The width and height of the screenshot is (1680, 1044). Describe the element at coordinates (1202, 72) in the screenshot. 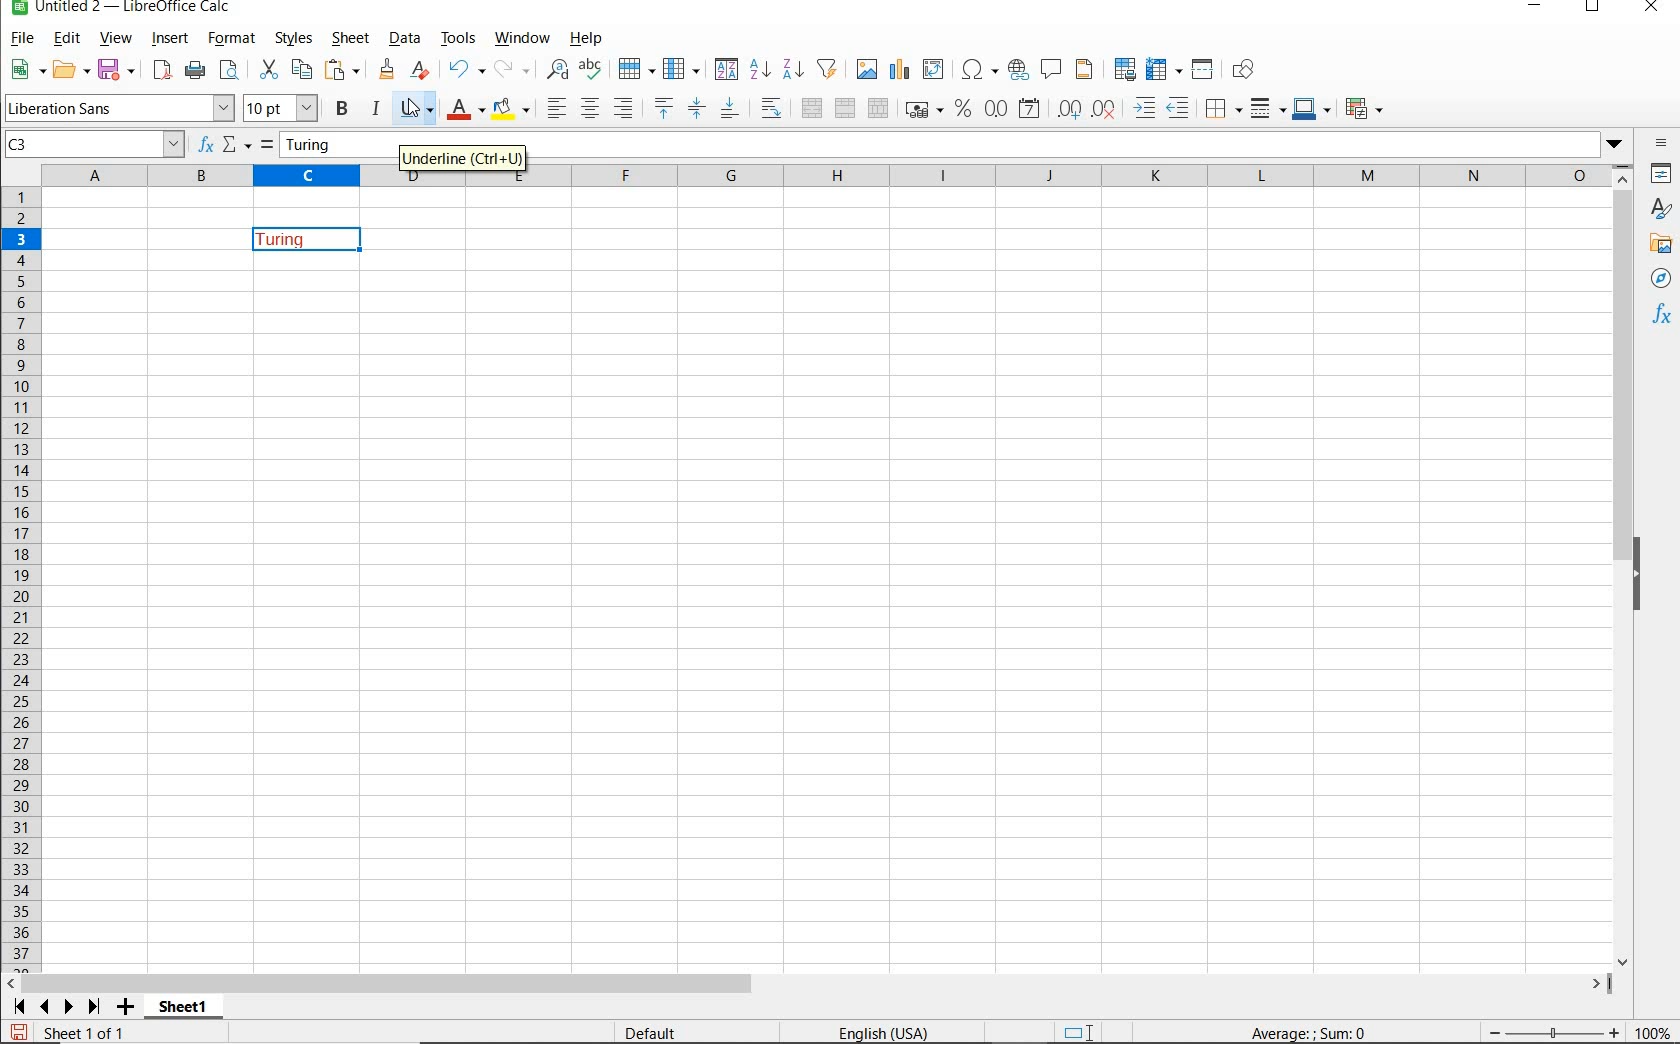

I see `SPLIT WINDOW` at that location.